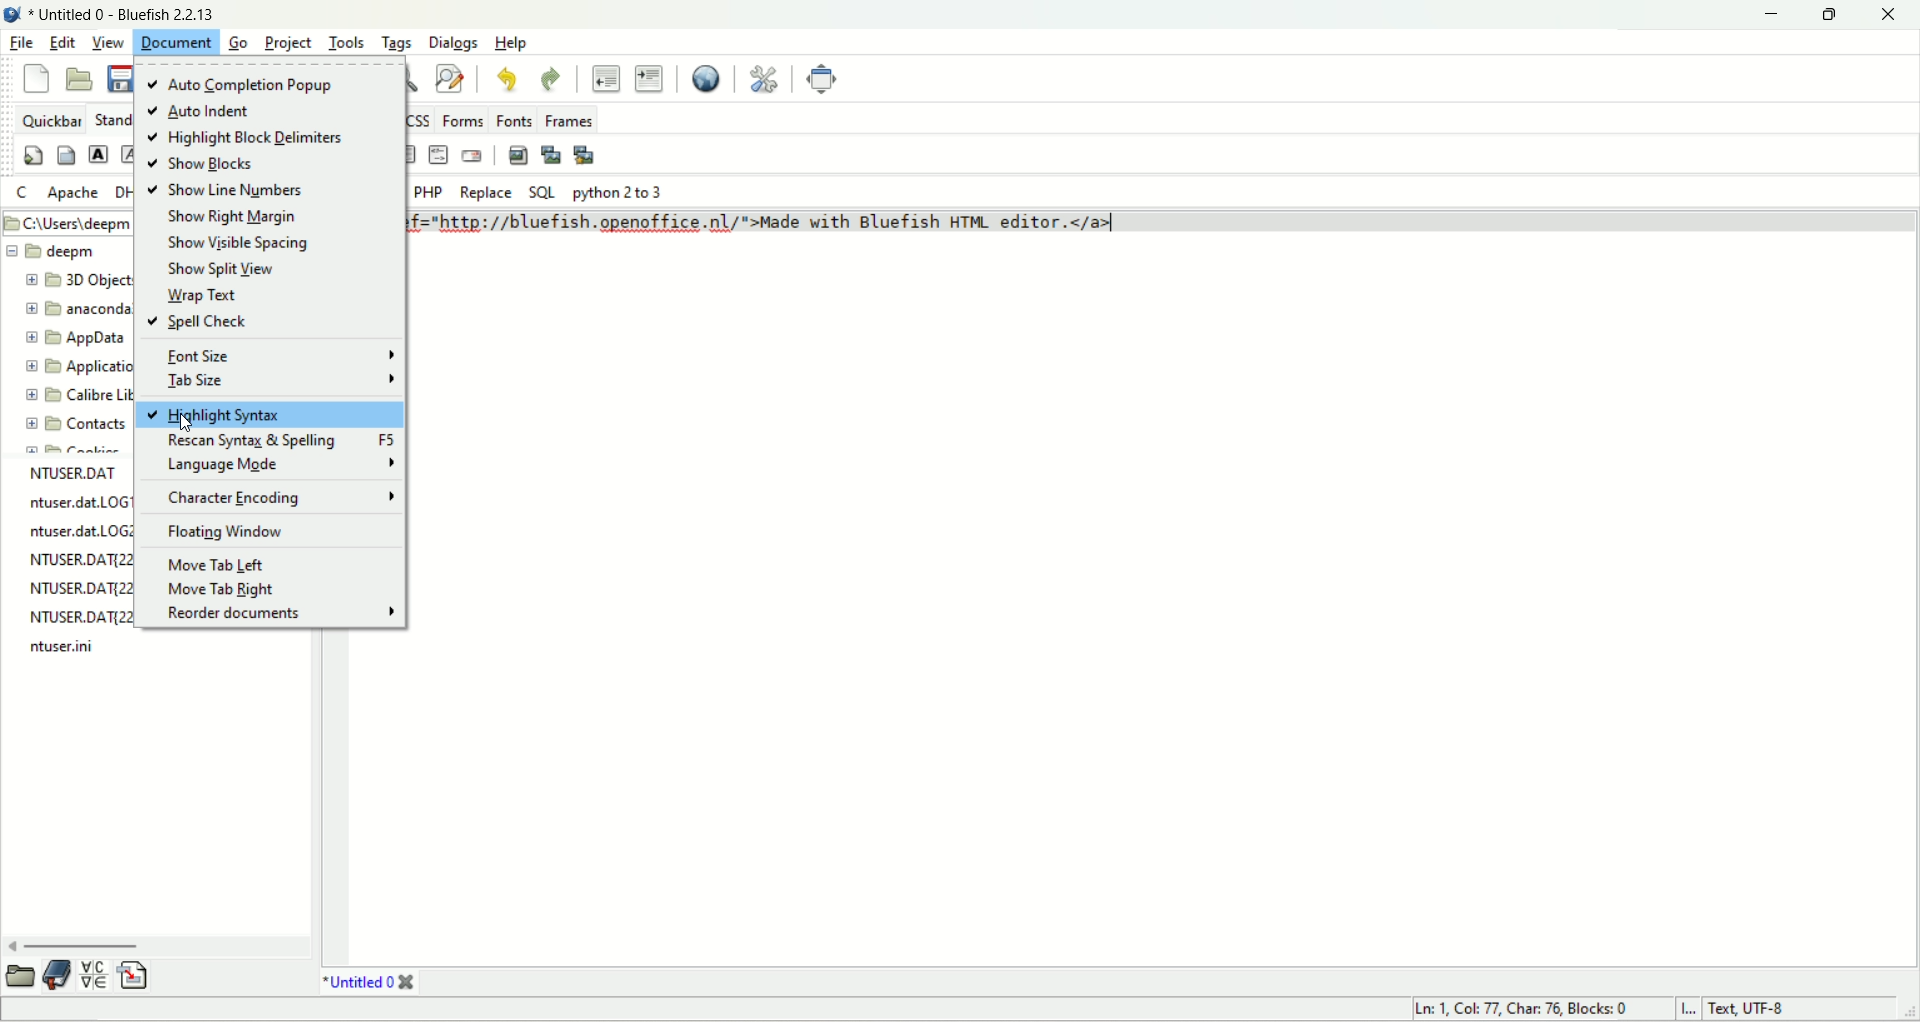 The image size is (1920, 1022). Describe the element at coordinates (85, 77) in the screenshot. I see `open file` at that location.